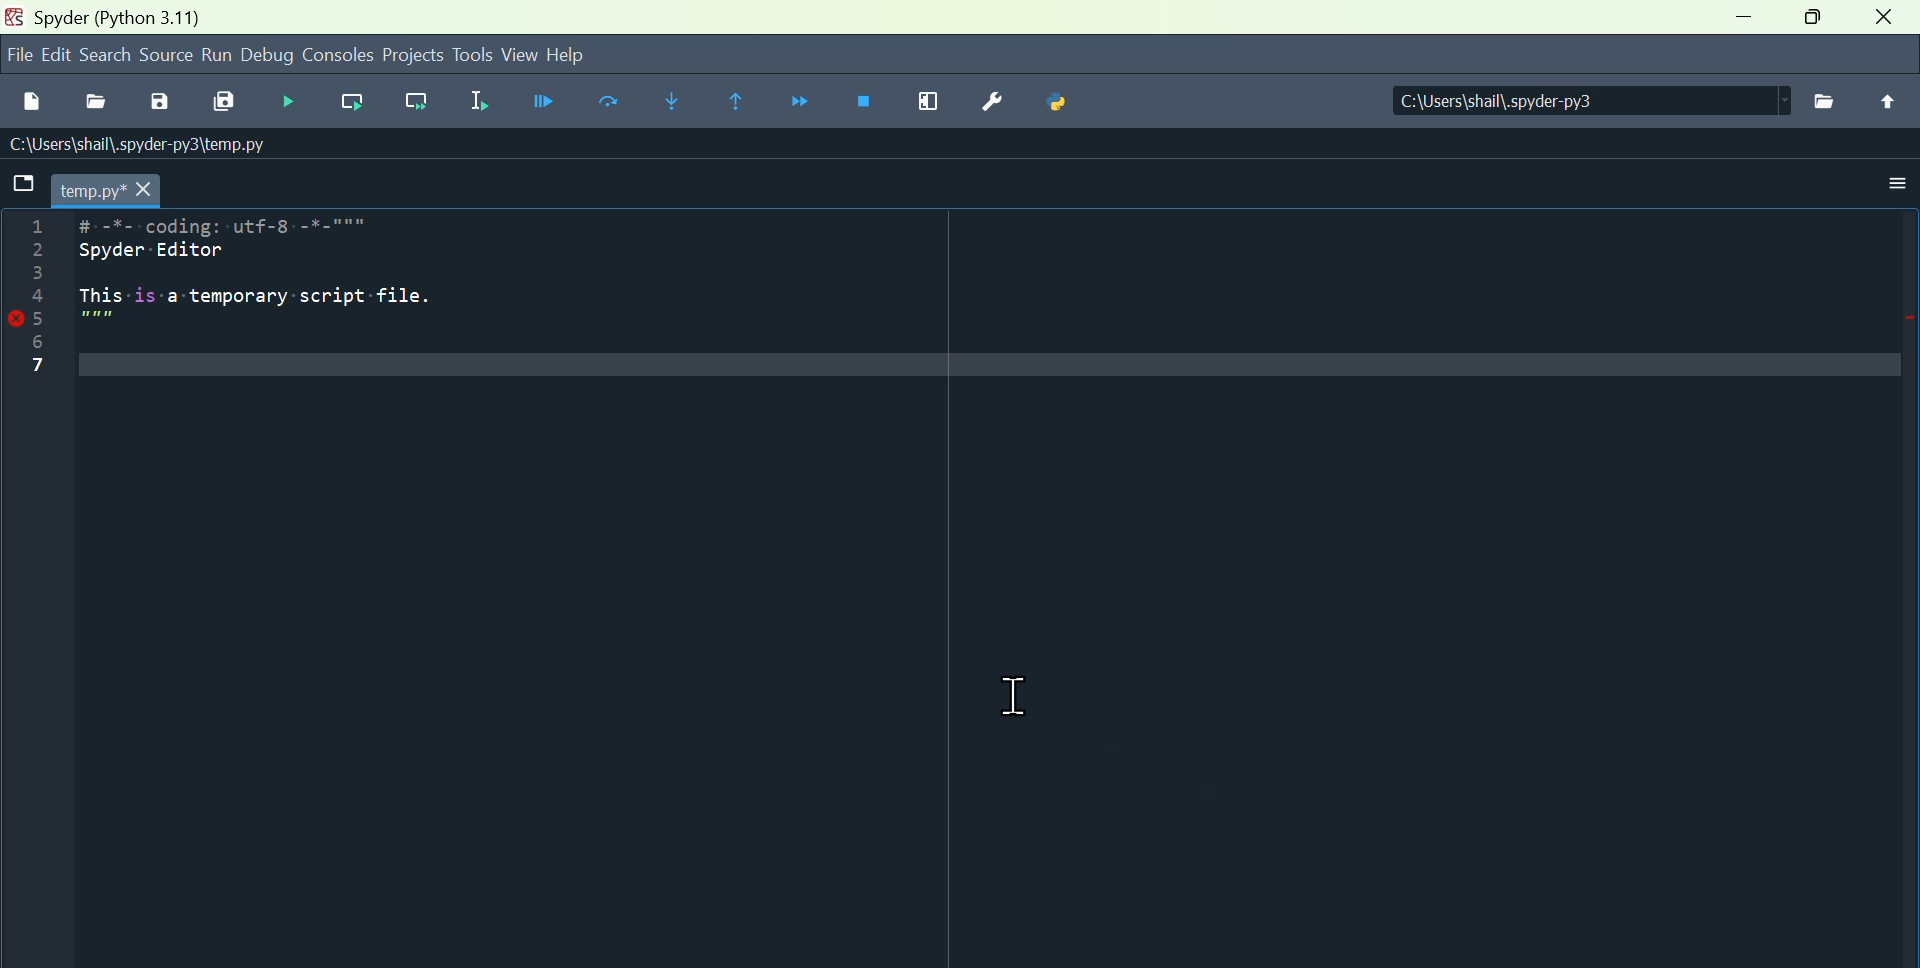 This screenshot has width=1920, height=968. What do you see at coordinates (1570, 98) in the screenshot?
I see `FE —
C:\Users\shaill,spyder-py3` at bounding box center [1570, 98].